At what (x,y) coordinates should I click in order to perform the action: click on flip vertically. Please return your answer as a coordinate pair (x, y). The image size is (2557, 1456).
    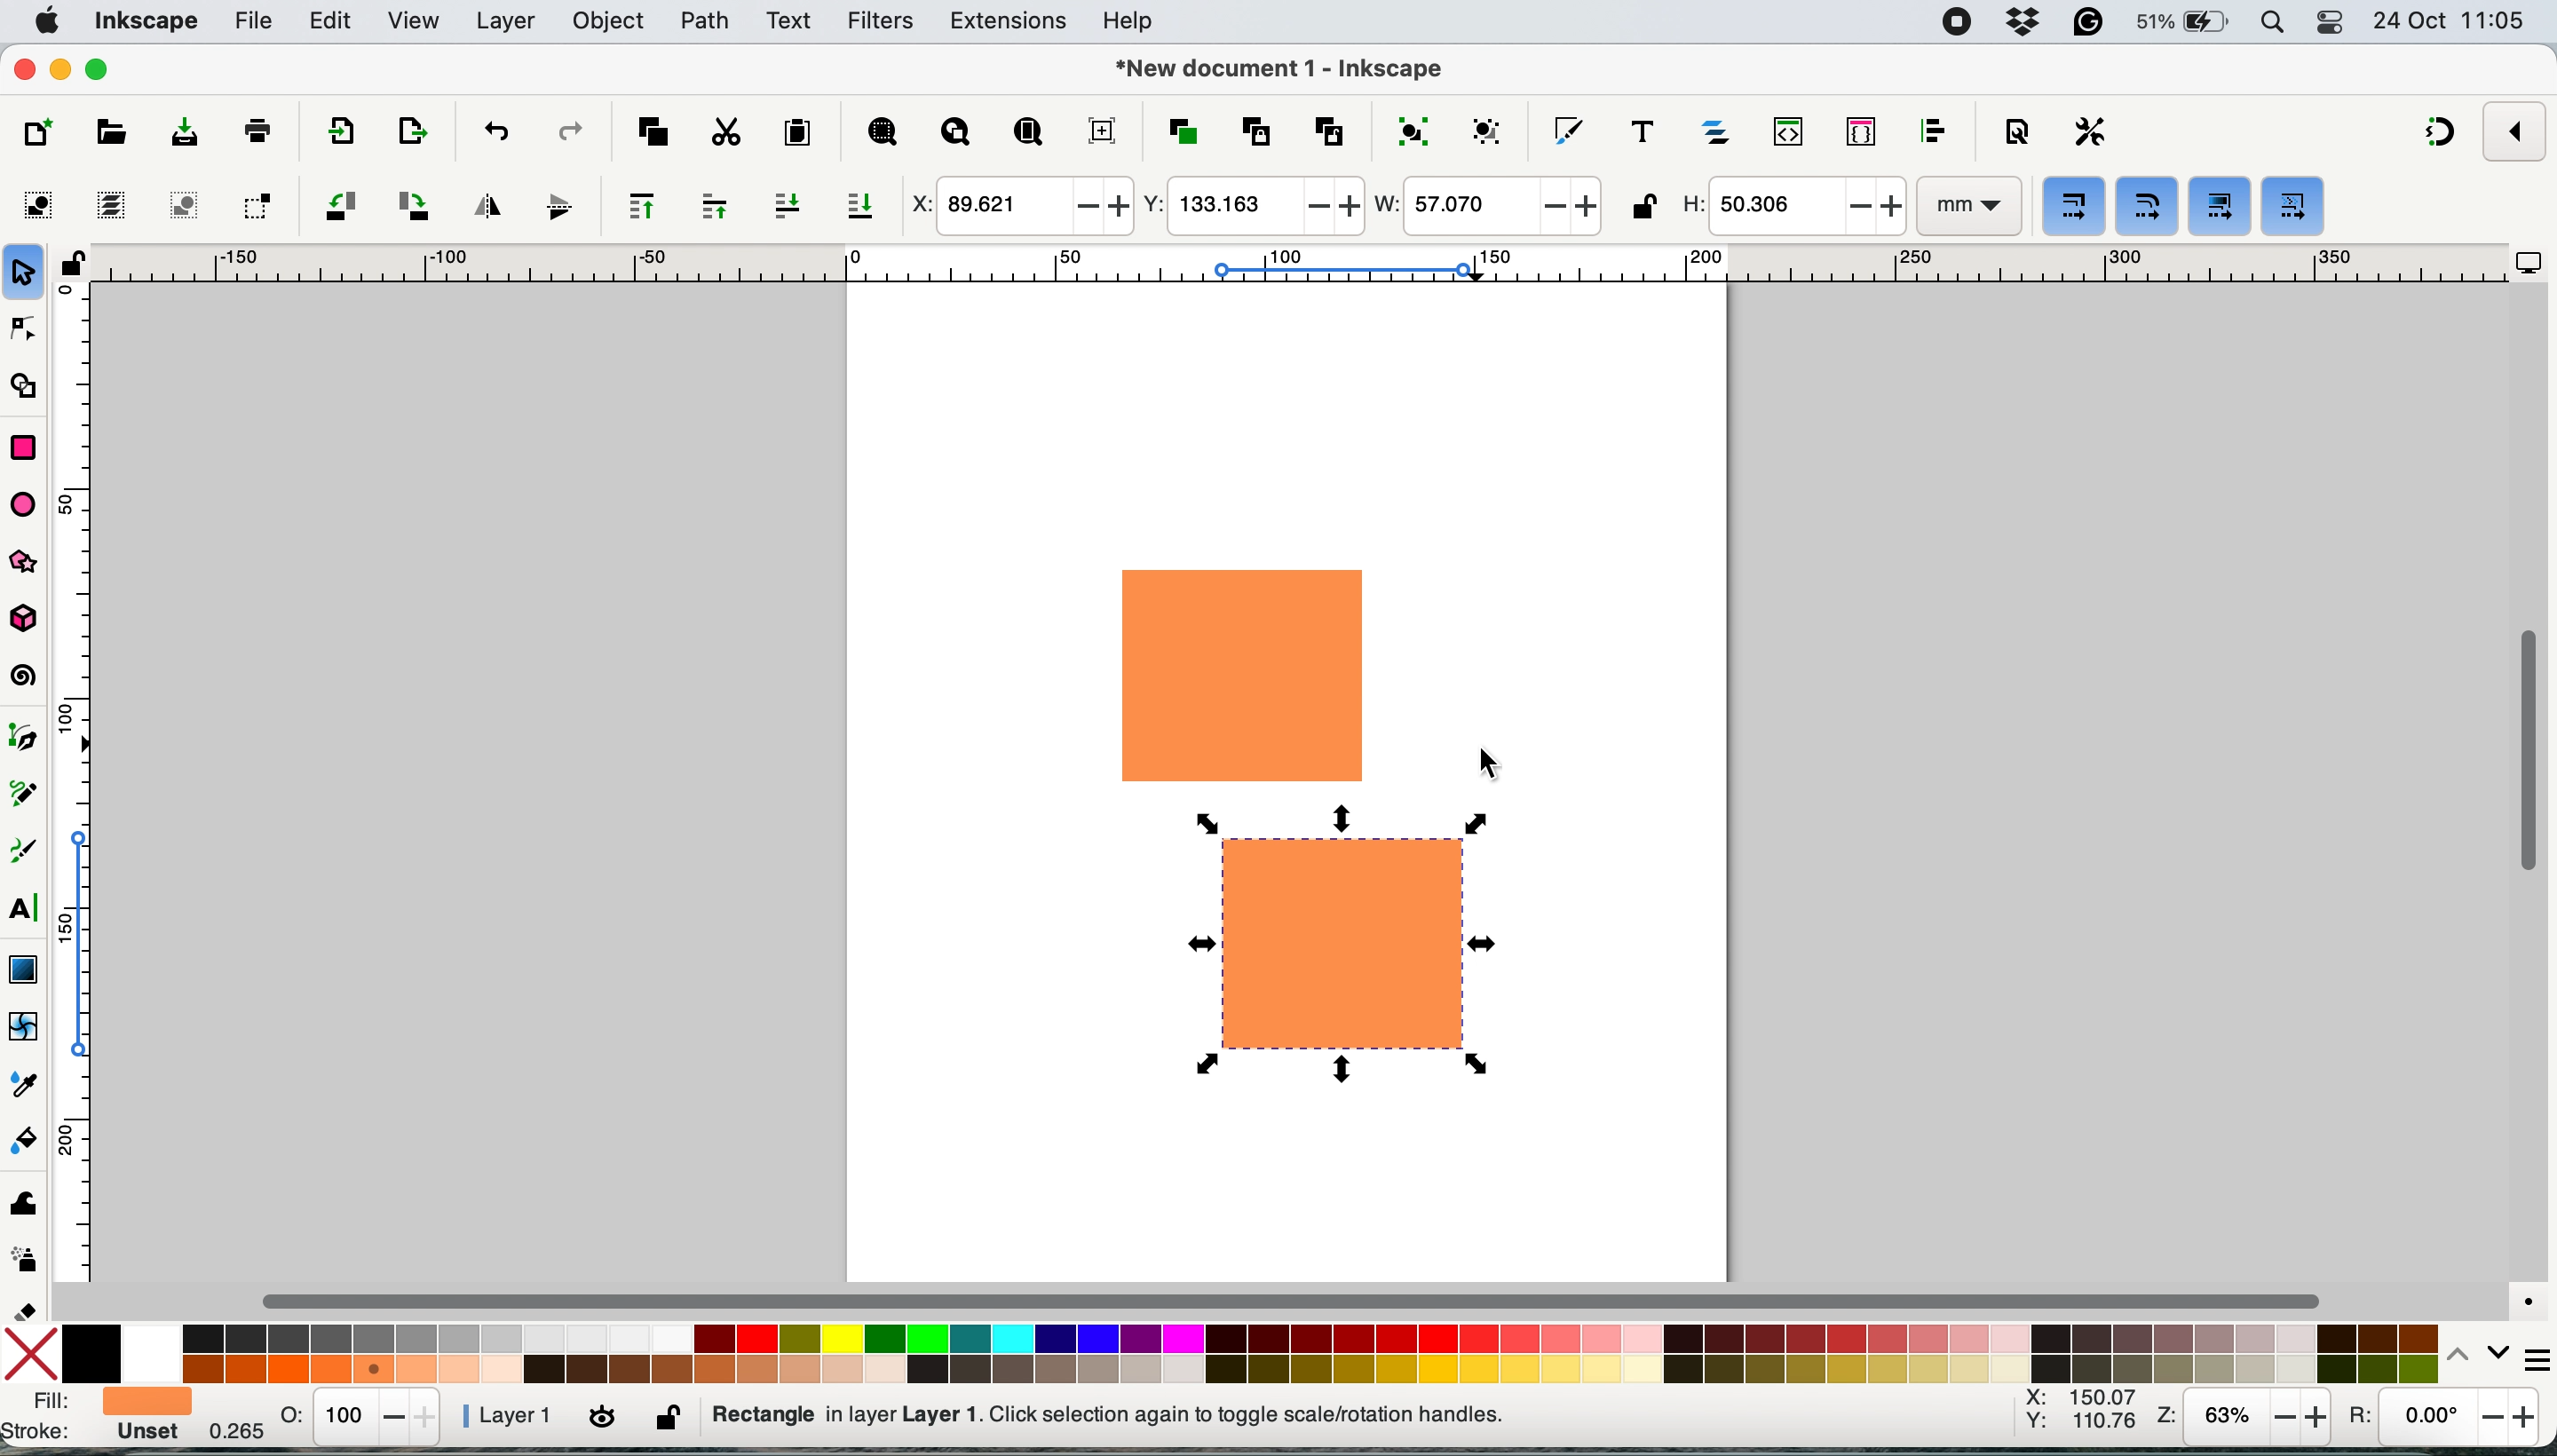
    Looking at the image, I should click on (552, 206).